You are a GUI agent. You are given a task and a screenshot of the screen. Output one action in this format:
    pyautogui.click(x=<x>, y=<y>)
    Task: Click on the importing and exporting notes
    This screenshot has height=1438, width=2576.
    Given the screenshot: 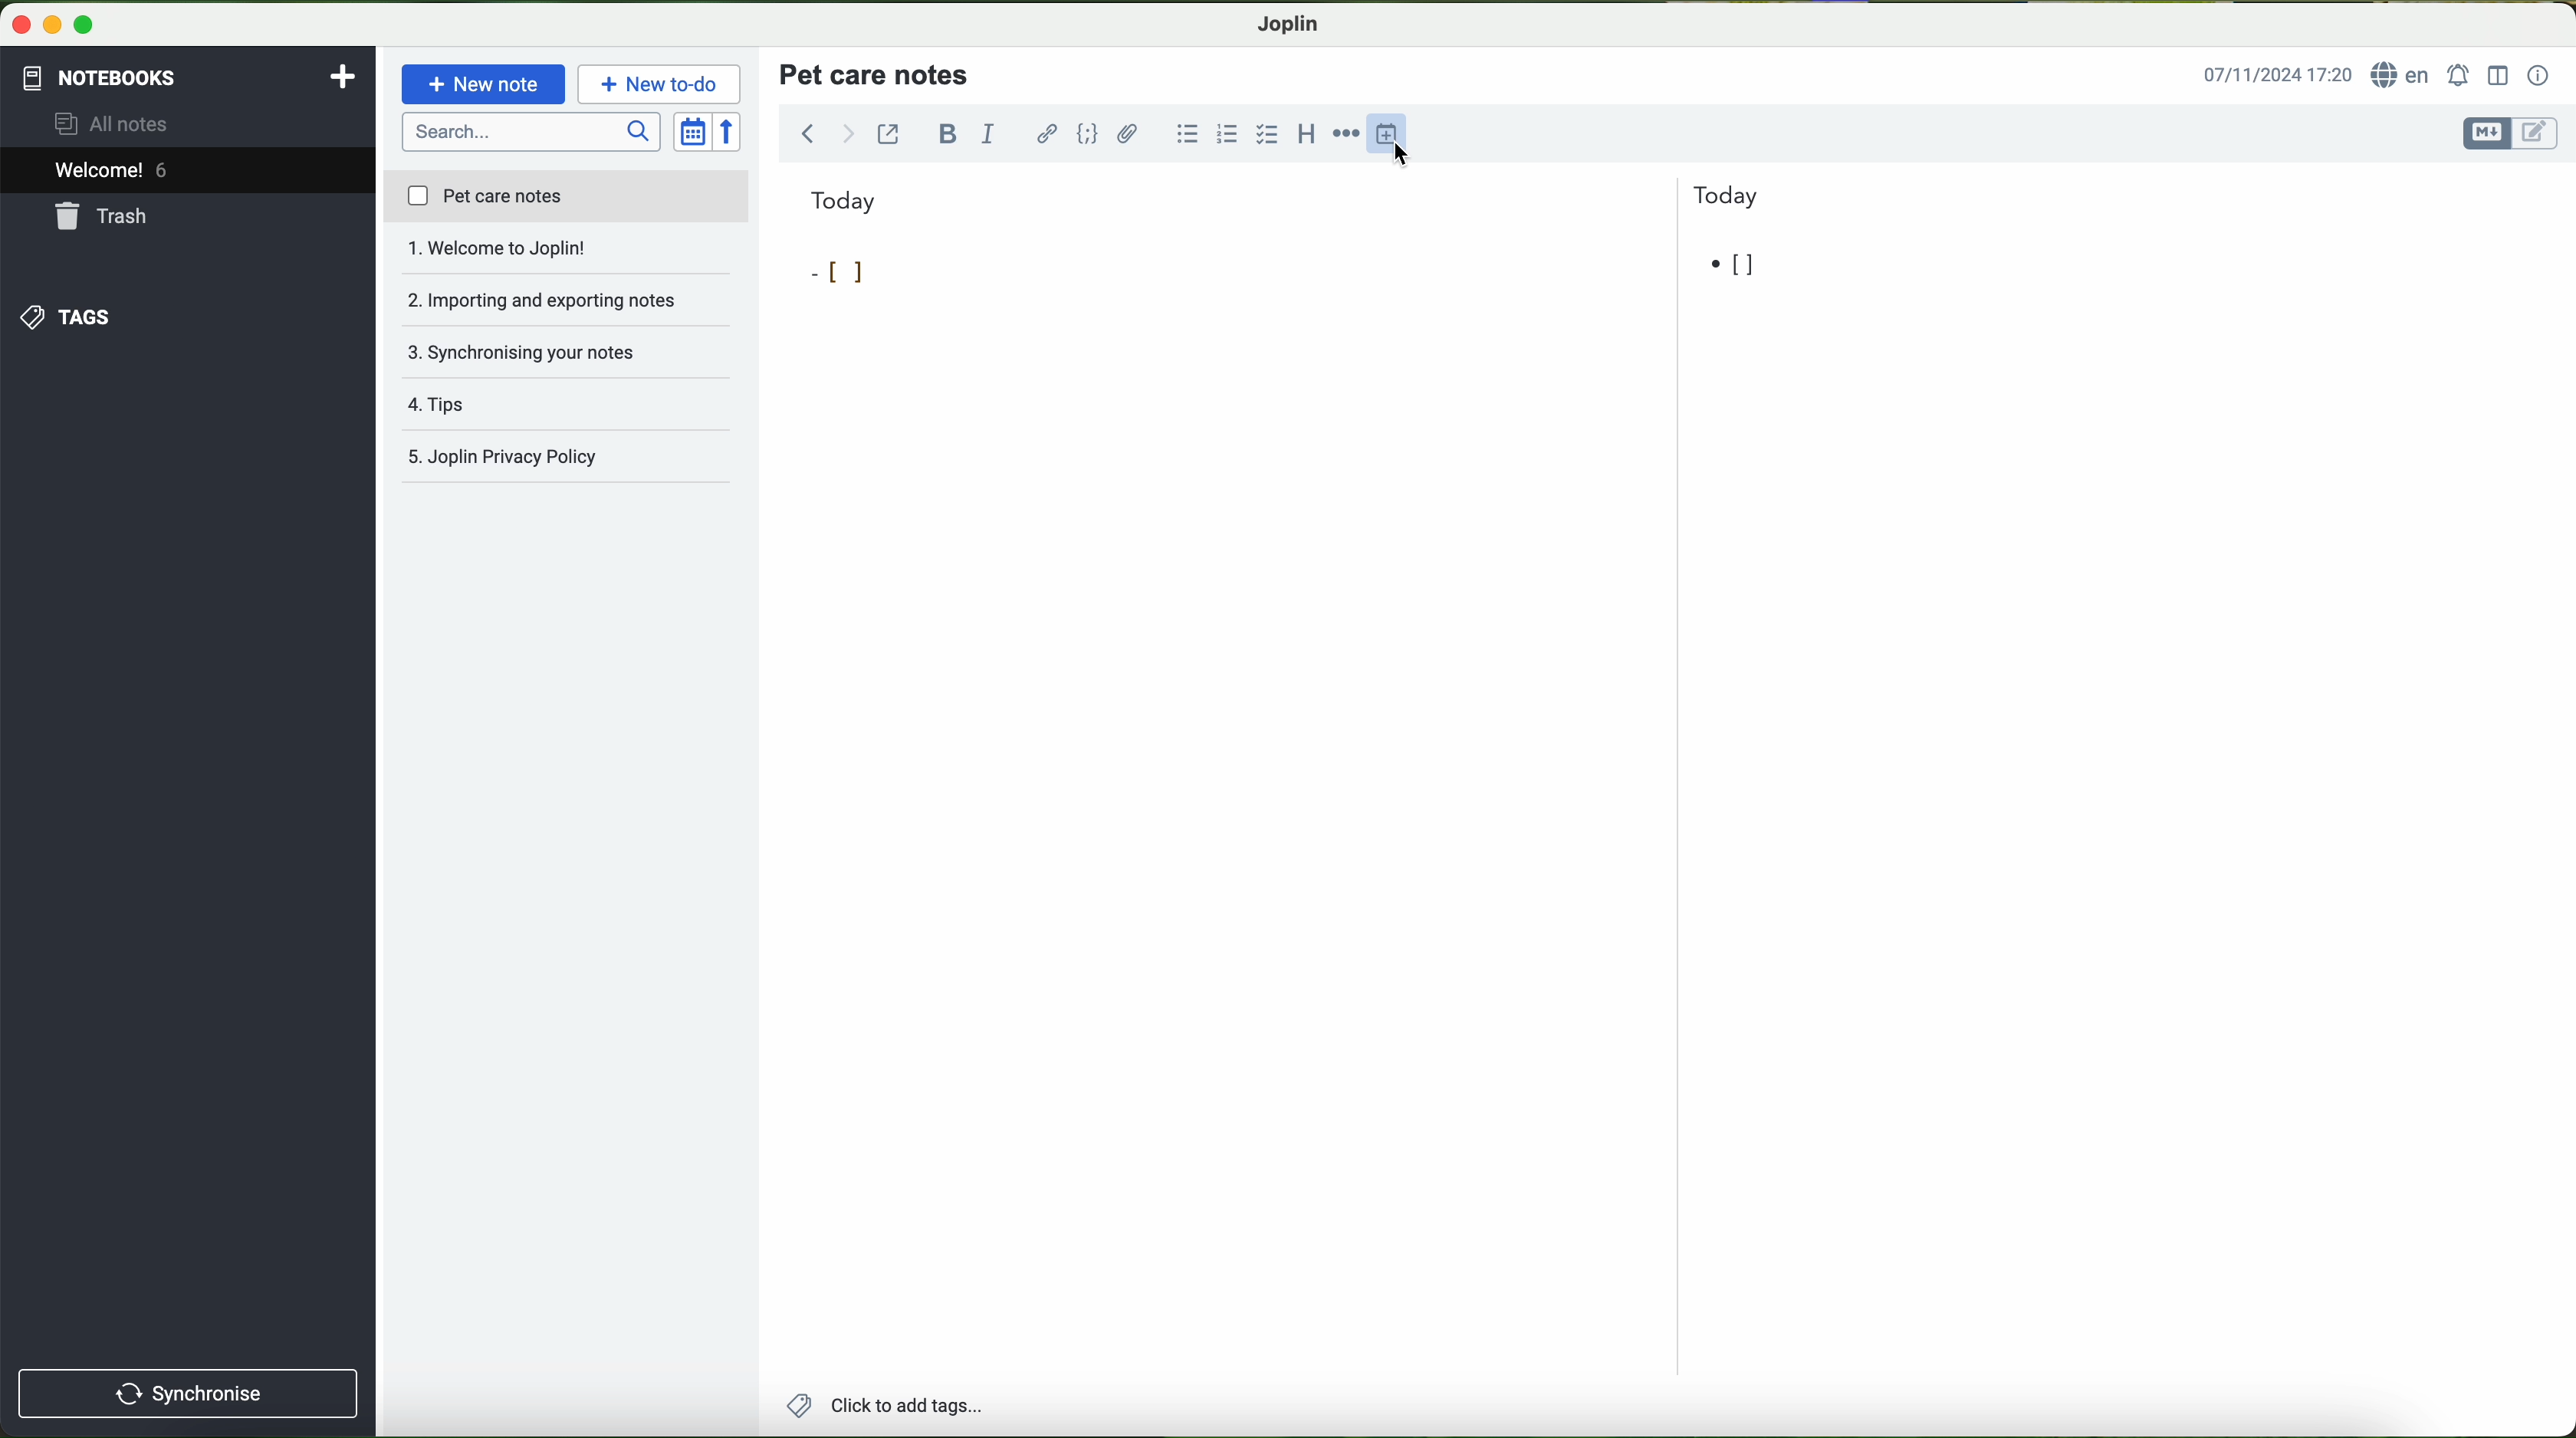 What is the action you would take?
    pyautogui.click(x=567, y=254)
    